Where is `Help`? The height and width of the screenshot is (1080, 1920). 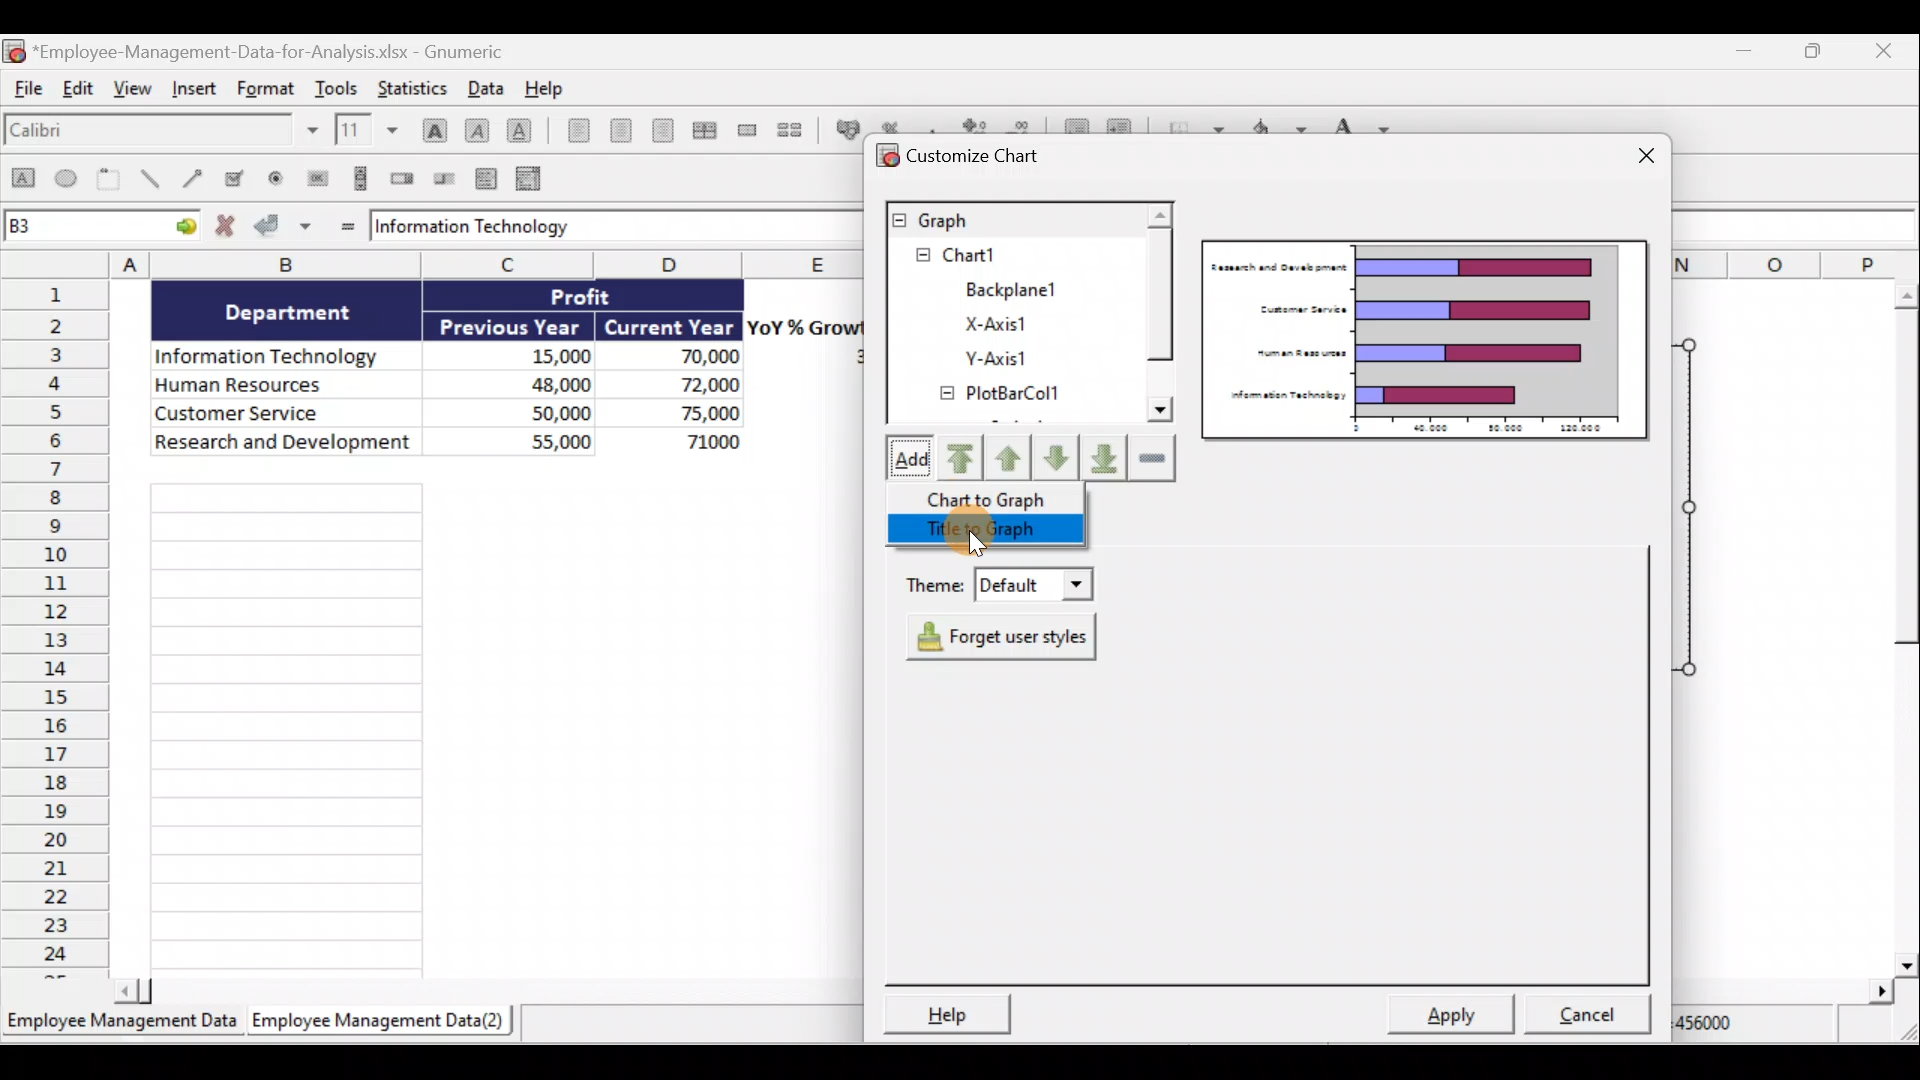
Help is located at coordinates (956, 1011).